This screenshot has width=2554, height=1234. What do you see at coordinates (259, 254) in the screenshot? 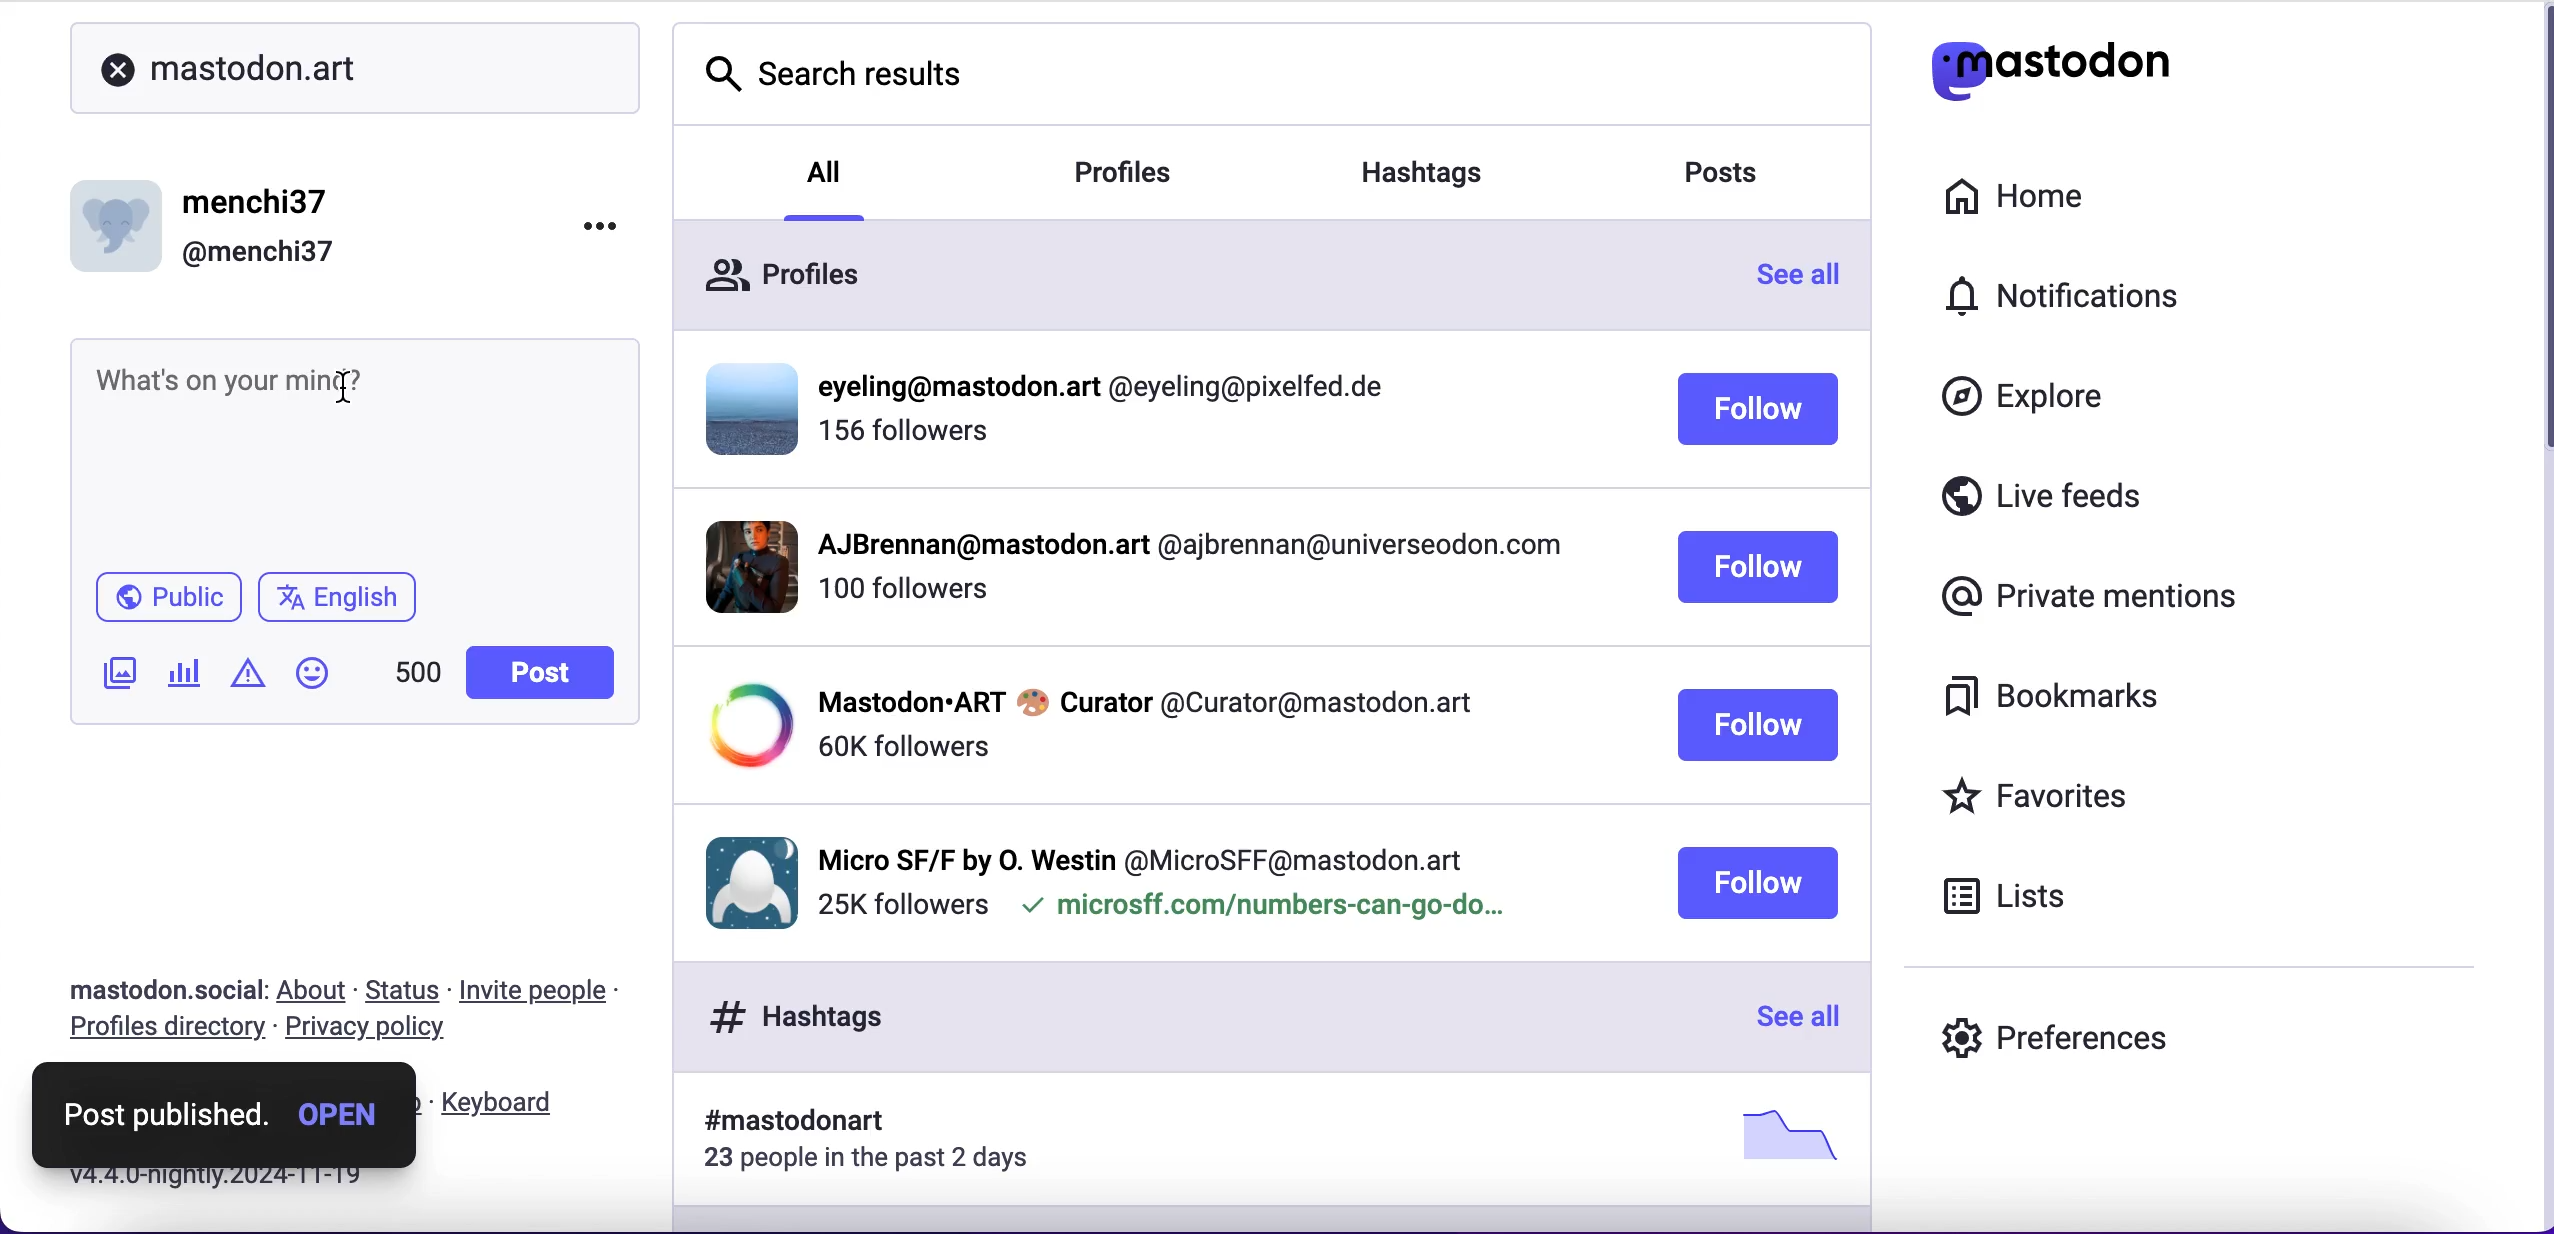
I see `@menchi37` at bounding box center [259, 254].